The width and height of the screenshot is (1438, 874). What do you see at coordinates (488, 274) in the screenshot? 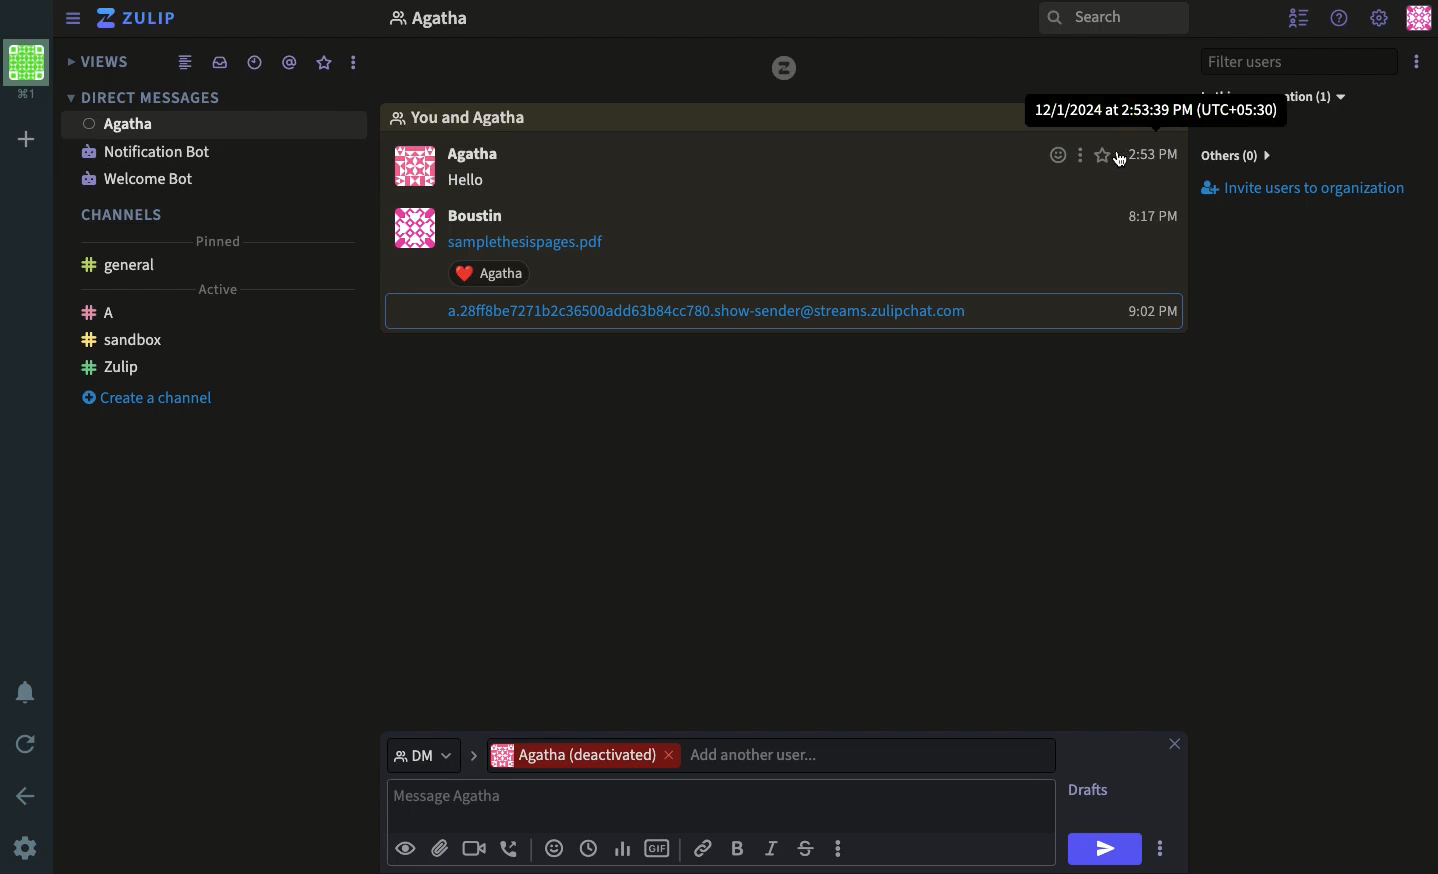
I see `Reaction` at bounding box center [488, 274].